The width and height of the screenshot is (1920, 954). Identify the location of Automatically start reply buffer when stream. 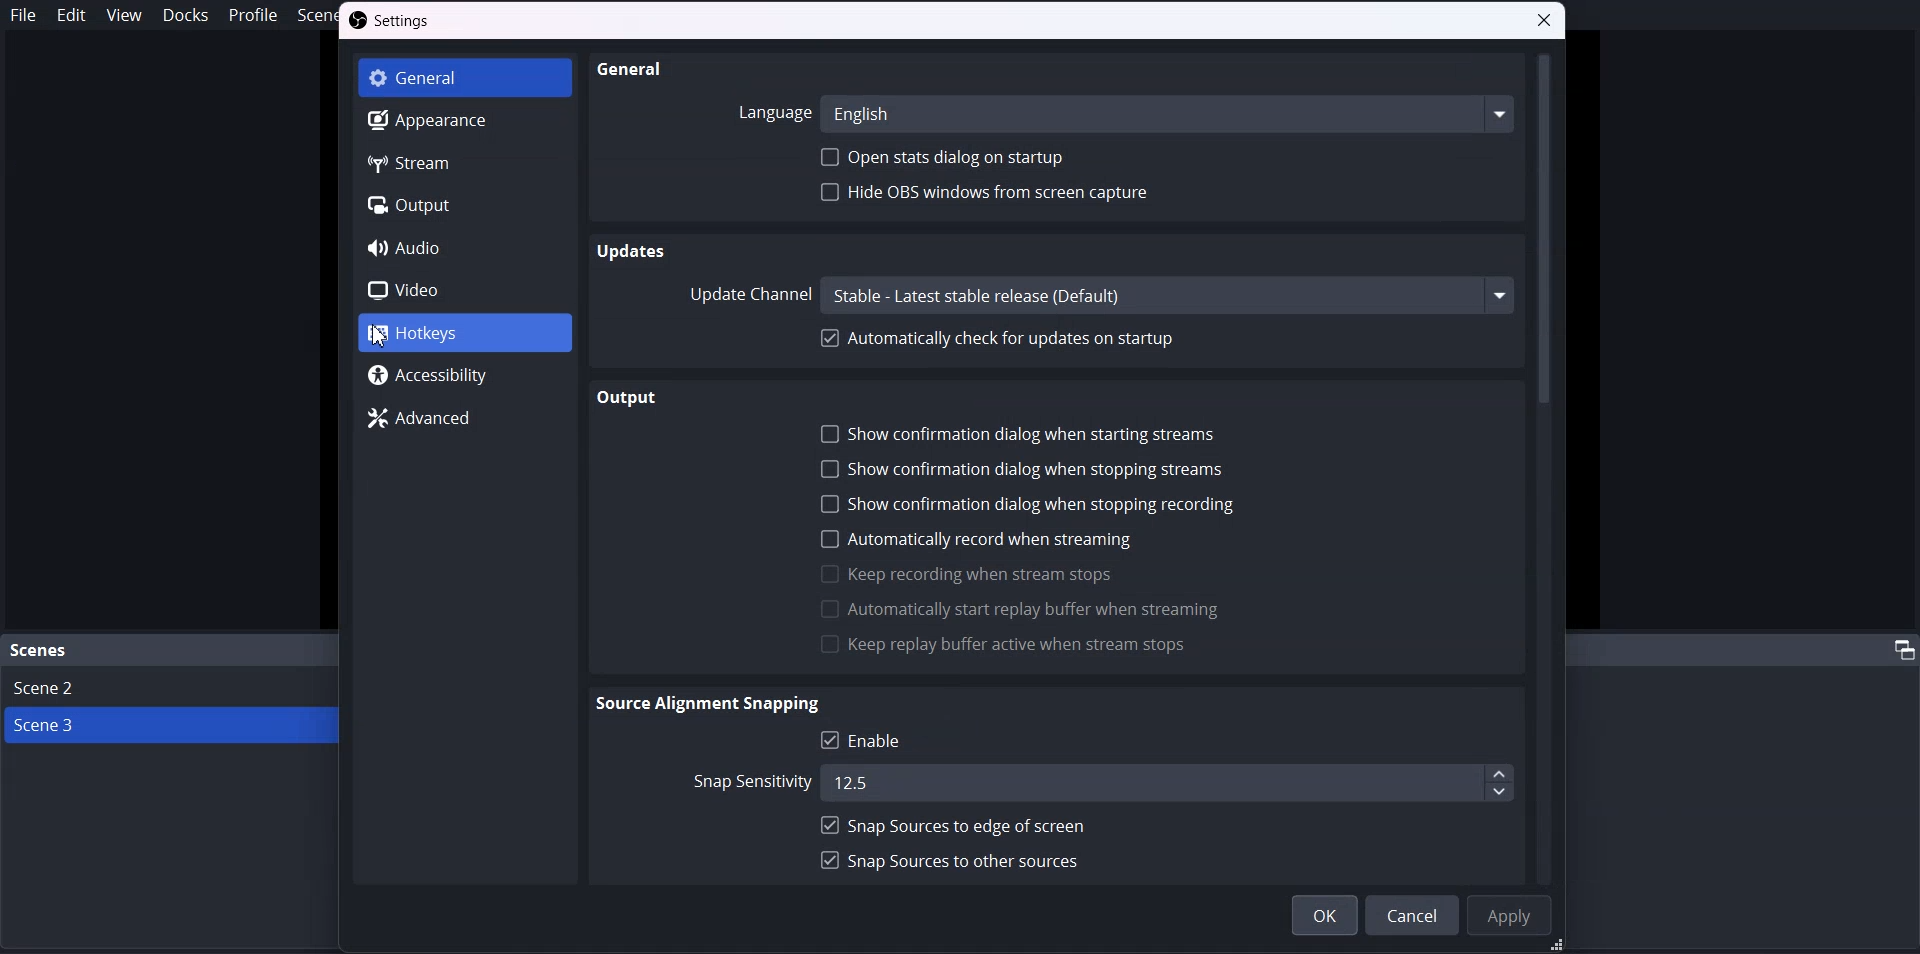
(1019, 608).